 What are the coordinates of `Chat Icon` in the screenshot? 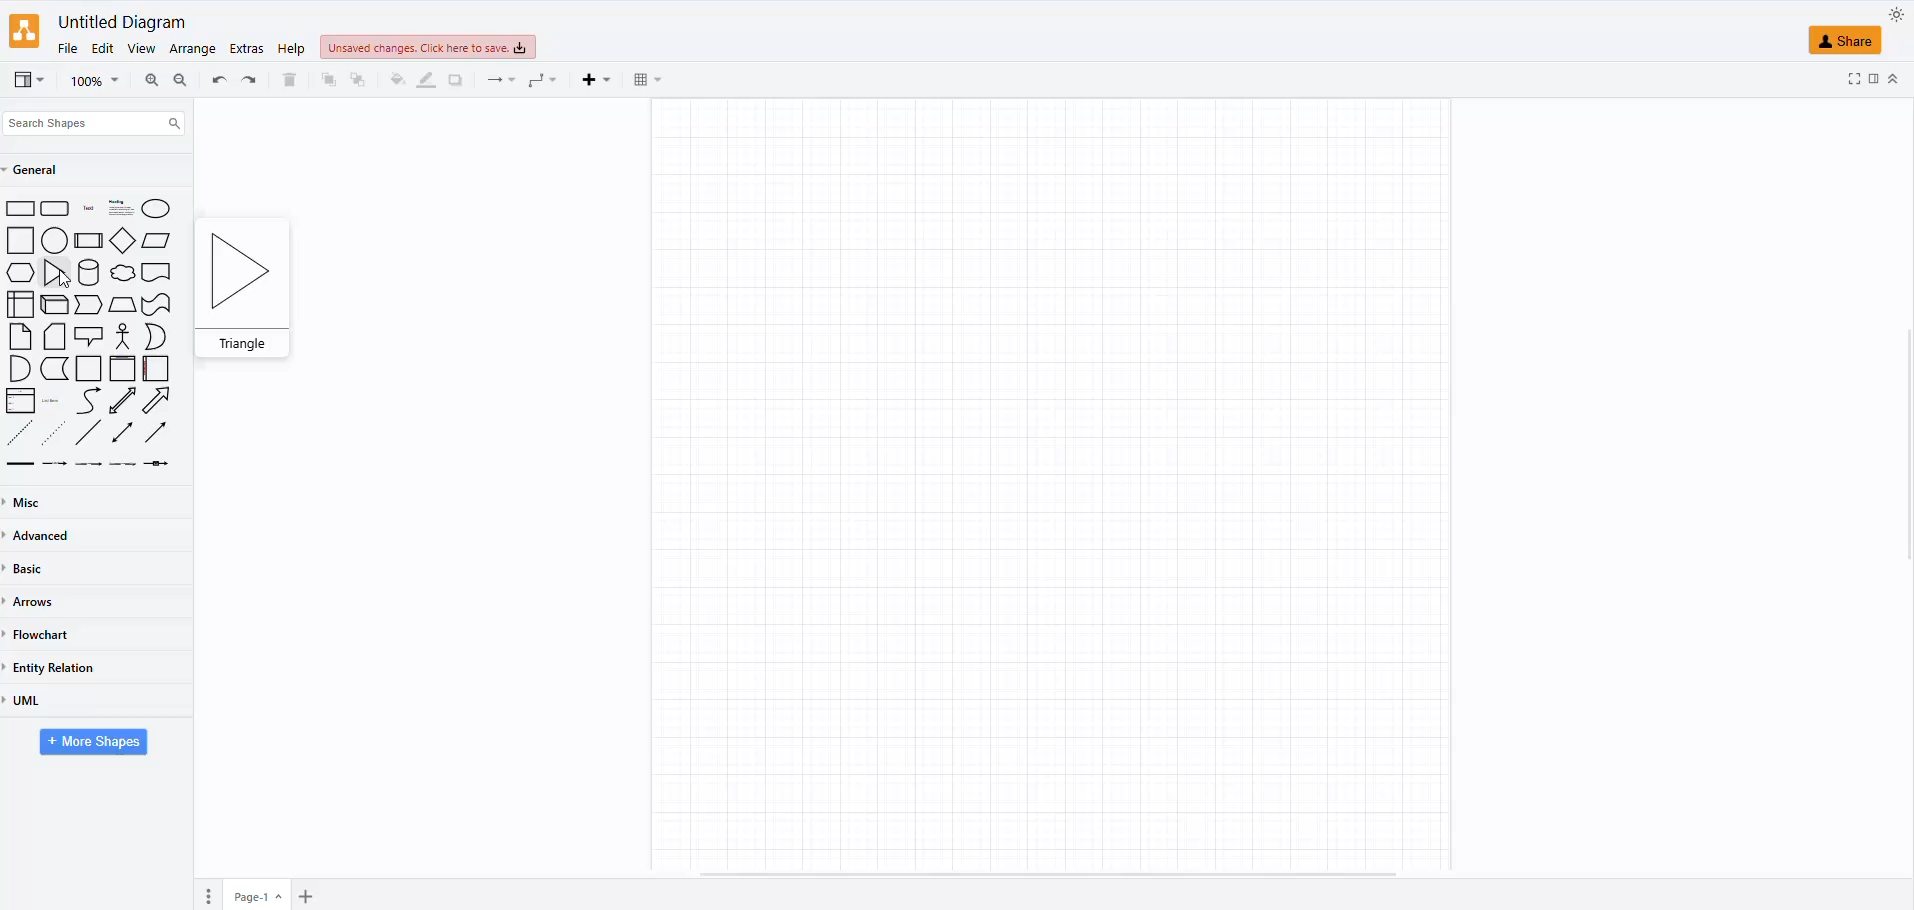 It's located at (89, 336).